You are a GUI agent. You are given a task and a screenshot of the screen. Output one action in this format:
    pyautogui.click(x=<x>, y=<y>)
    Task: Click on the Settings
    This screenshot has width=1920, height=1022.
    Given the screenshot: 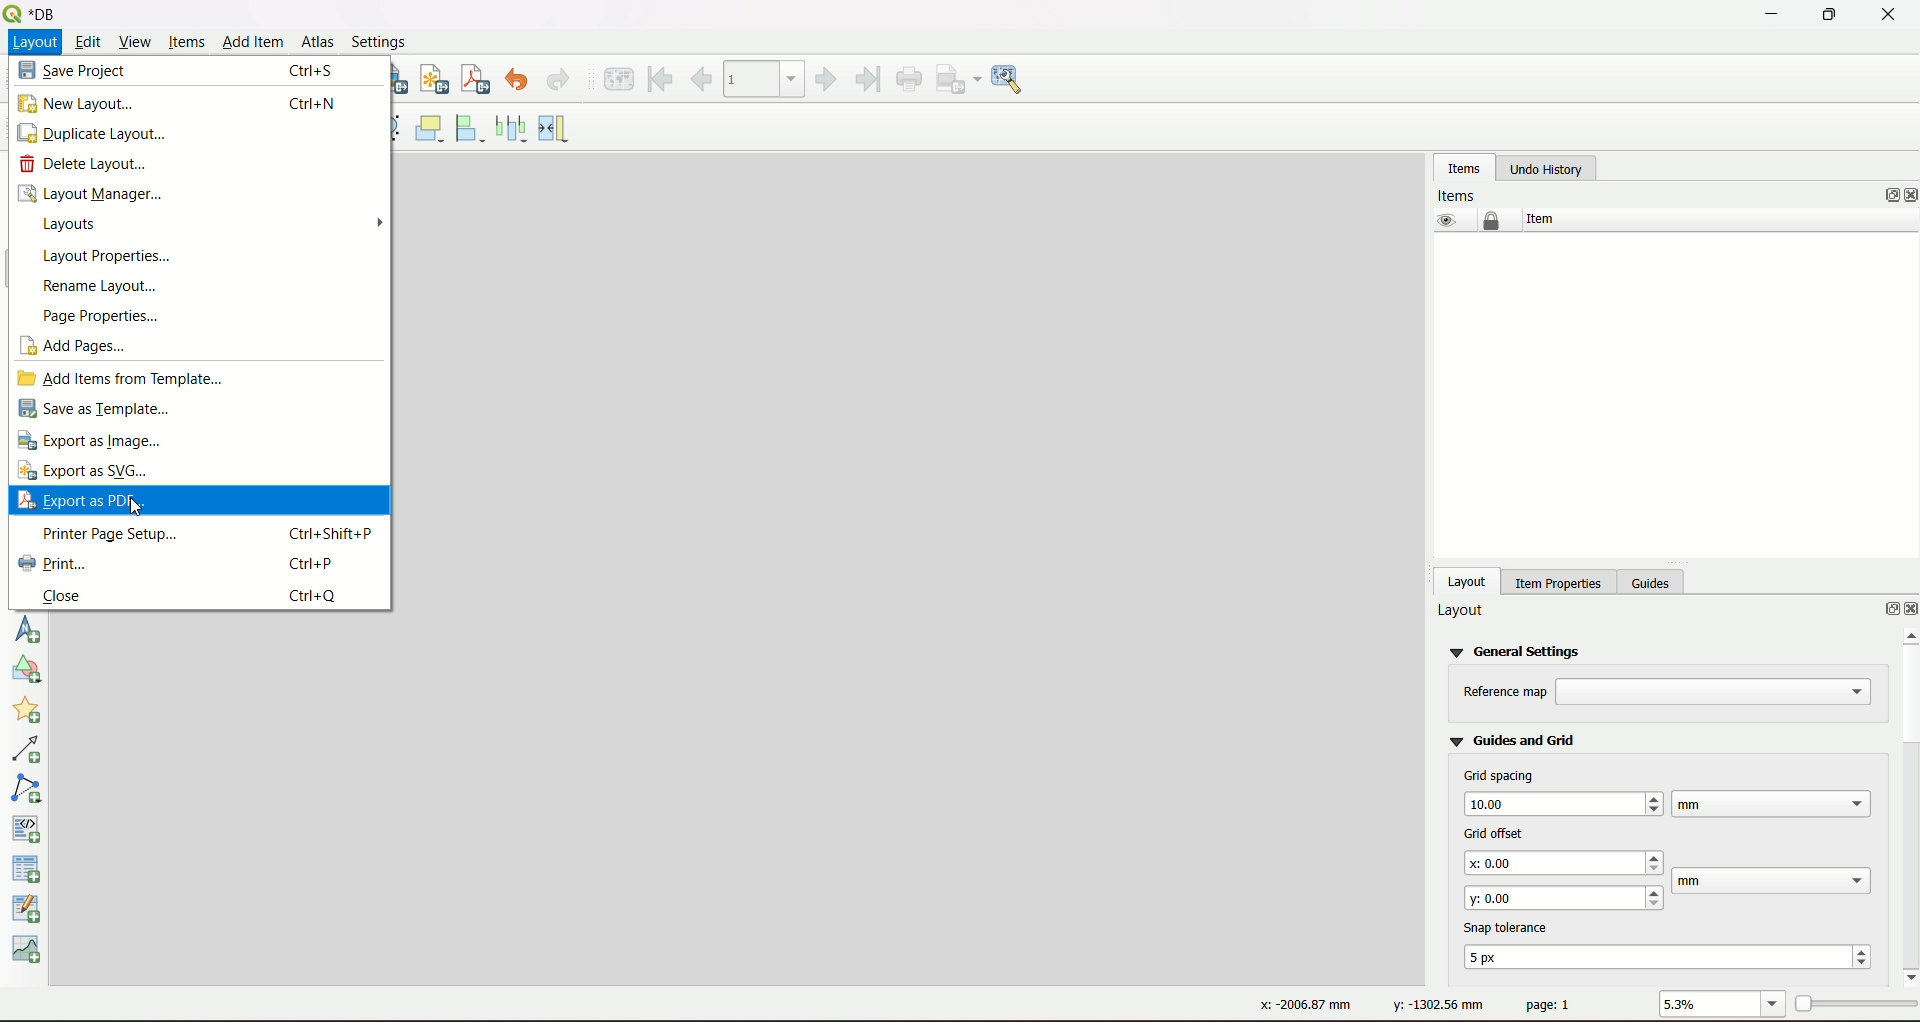 What is the action you would take?
    pyautogui.click(x=382, y=41)
    